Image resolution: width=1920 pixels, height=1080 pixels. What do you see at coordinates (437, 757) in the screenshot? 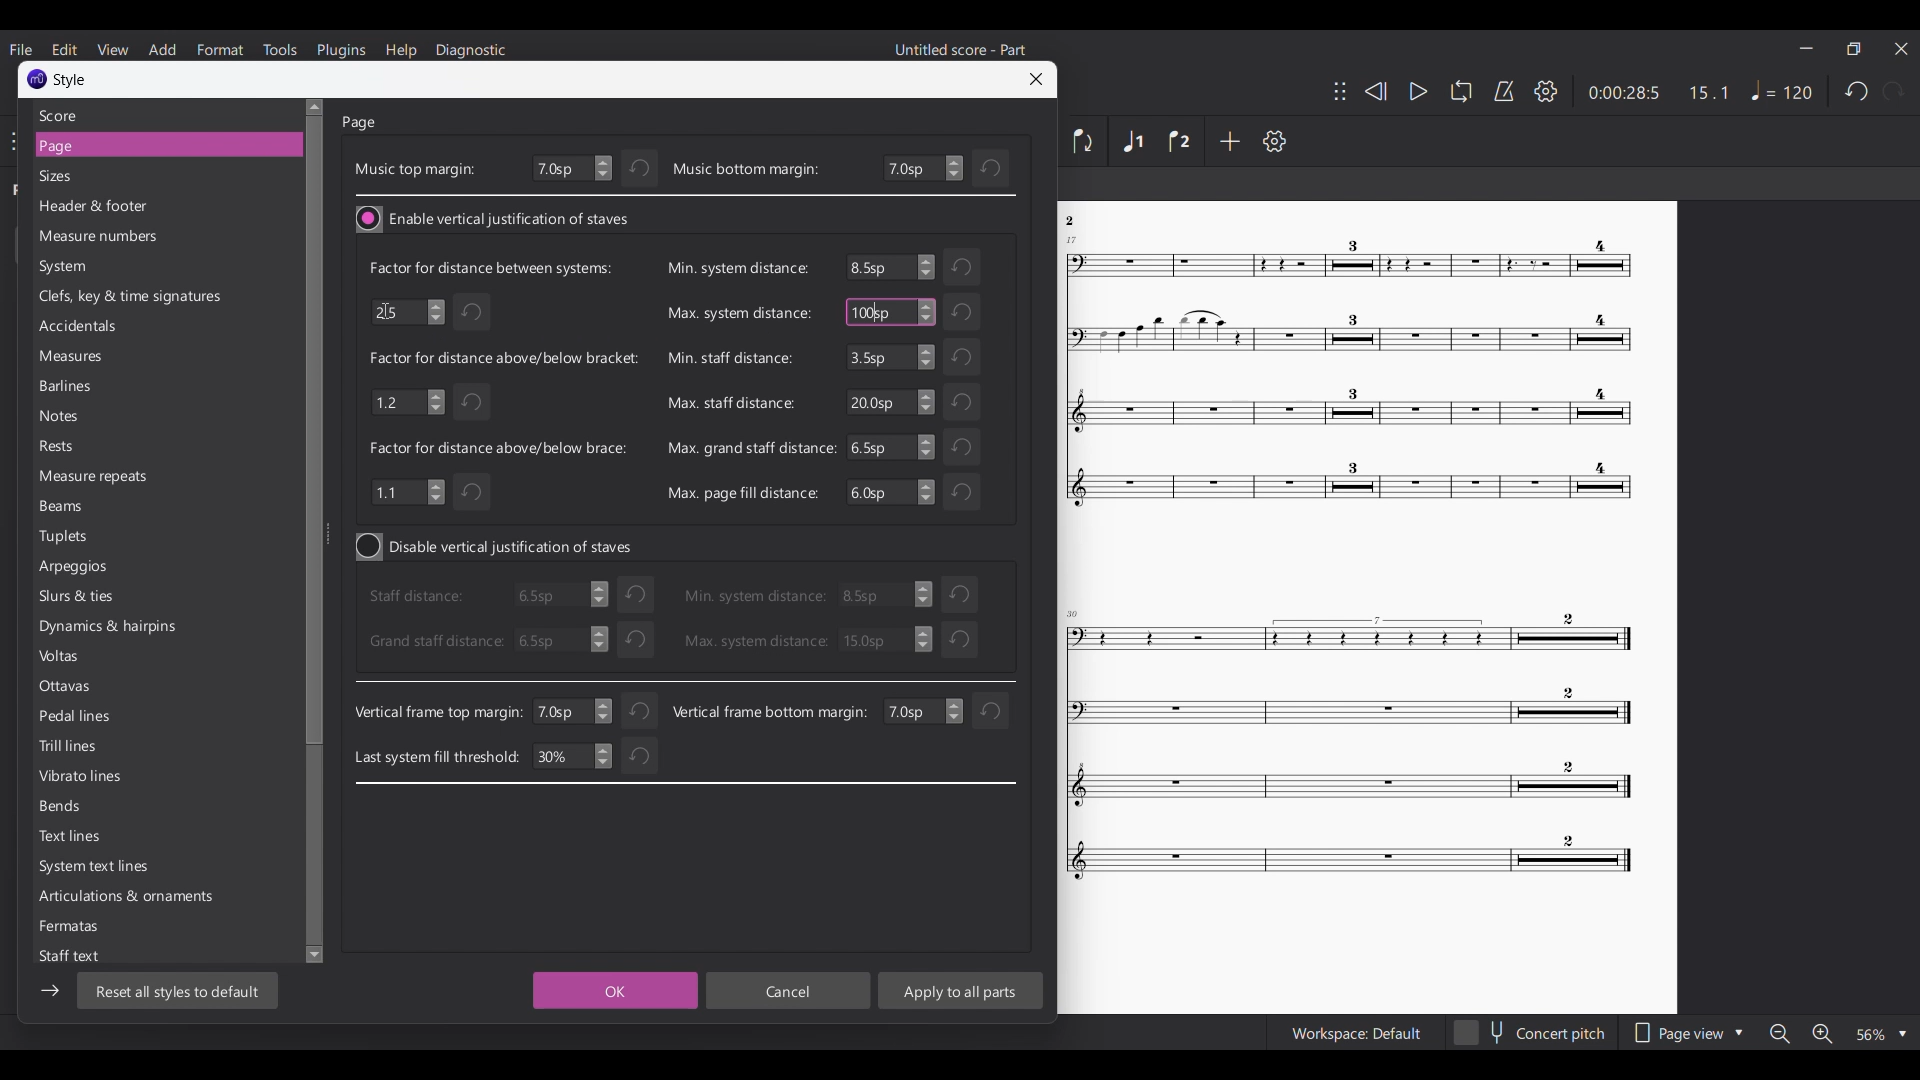
I see `Last system fill threshold` at bounding box center [437, 757].